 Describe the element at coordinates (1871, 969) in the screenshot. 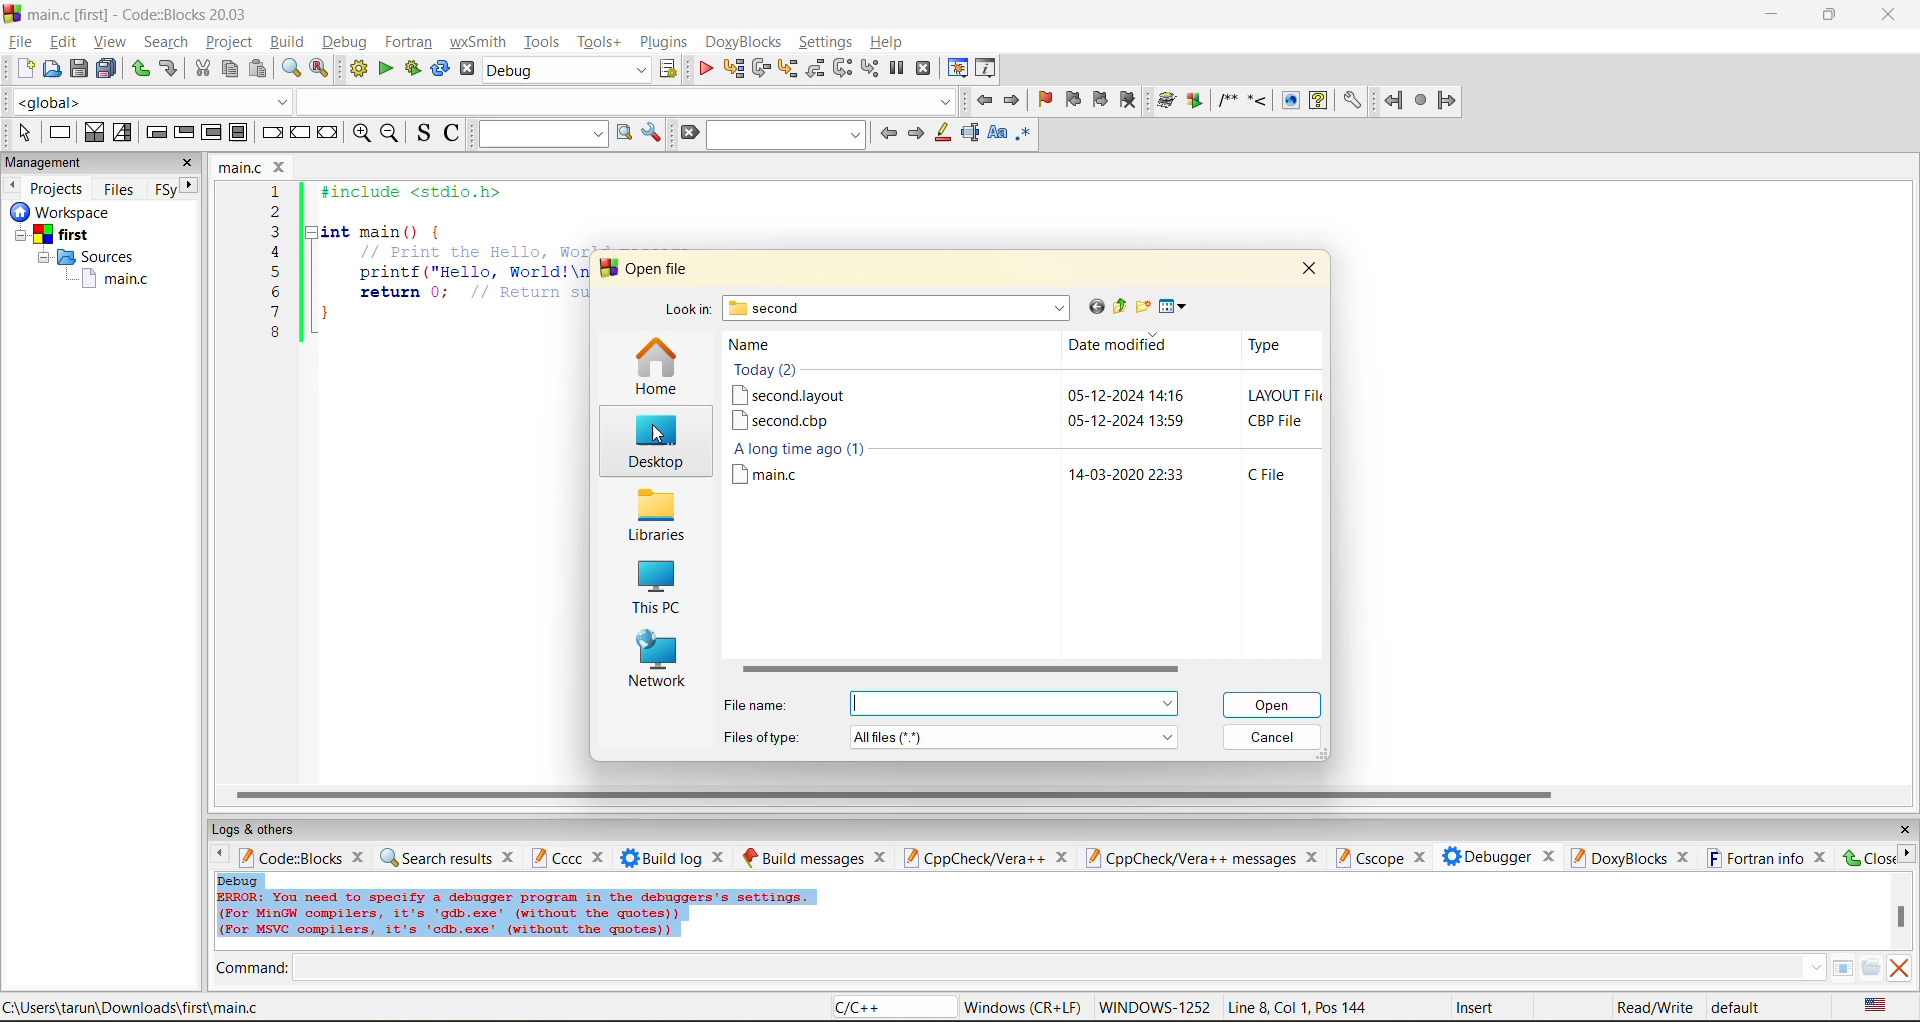

I see `open/browse` at that location.